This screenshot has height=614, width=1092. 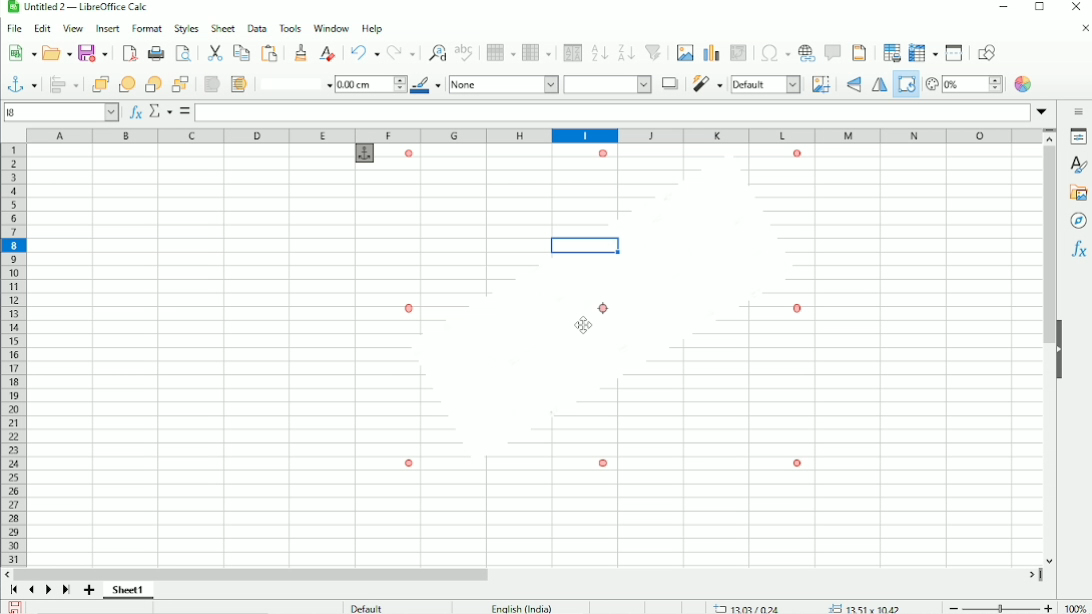 I want to click on None, so click(x=503, y=84).